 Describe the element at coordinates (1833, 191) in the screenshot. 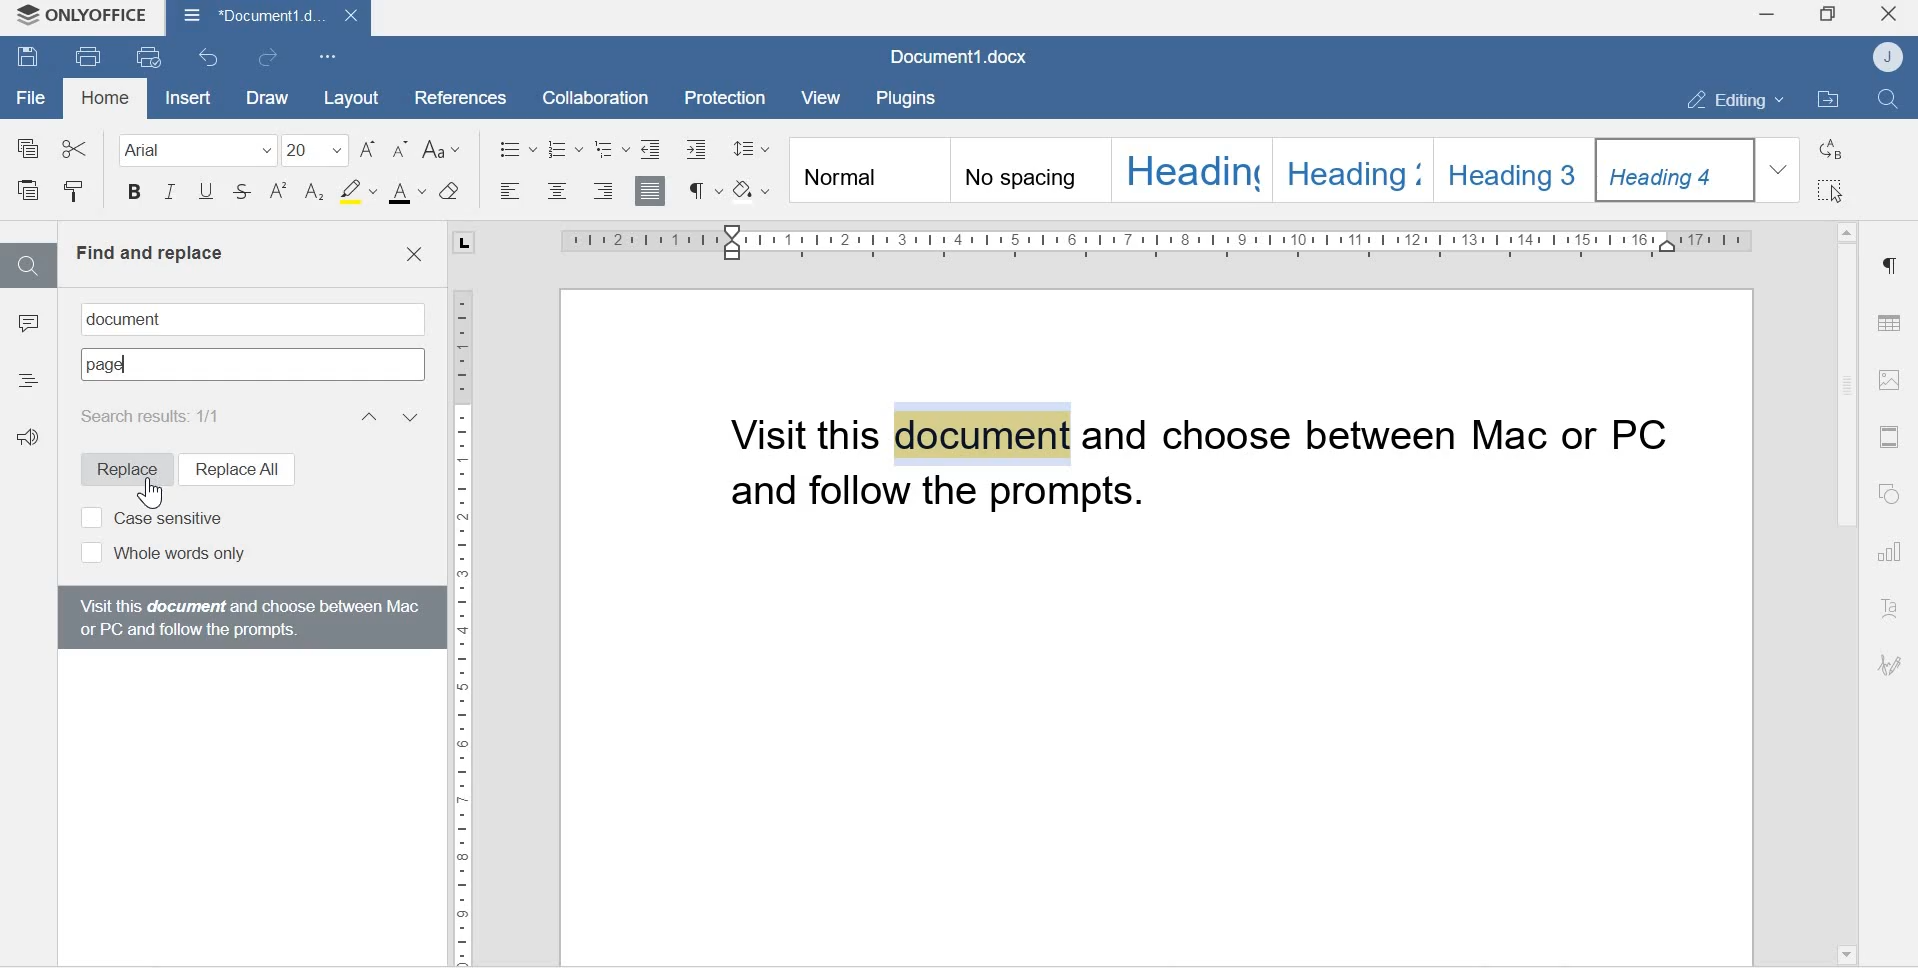

I see `Select all` at that location.